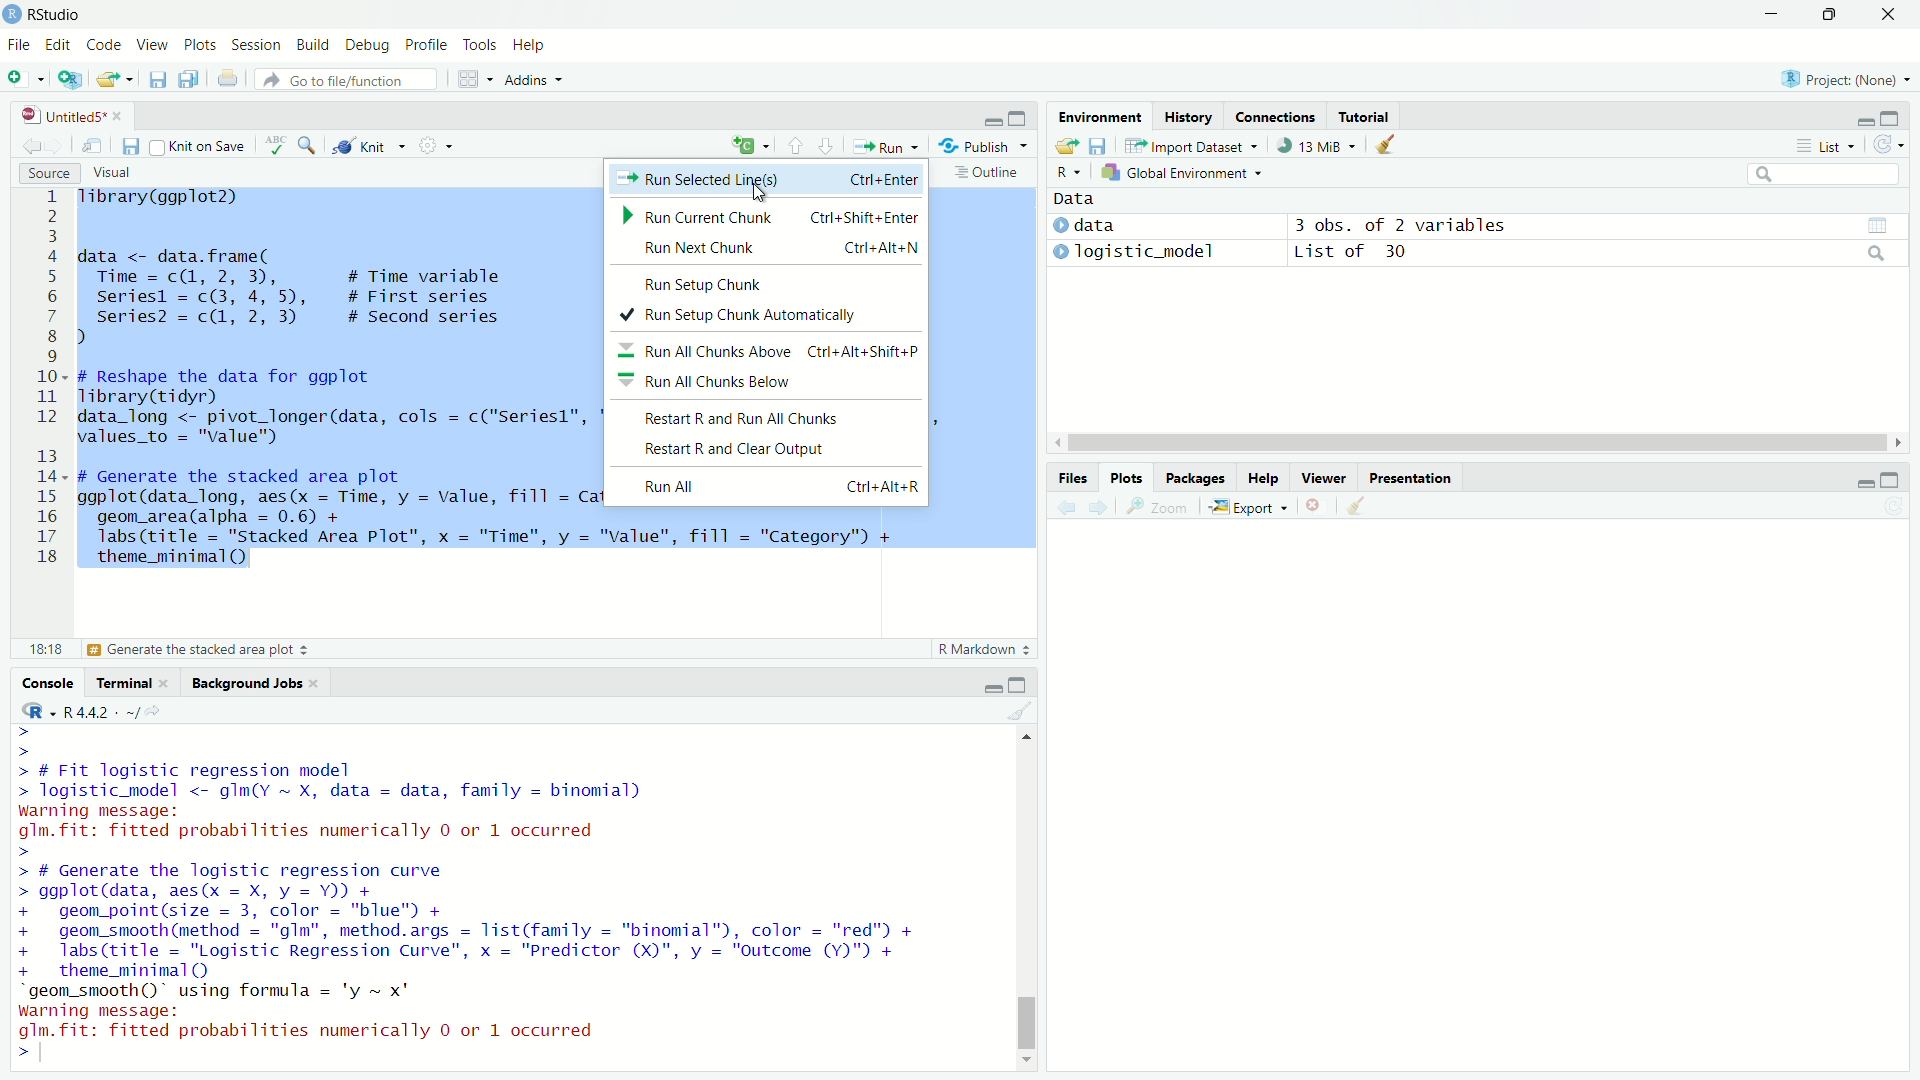 The image size is (1920, 1080). What do you see at coordinates (1825, 177) in the screenshot?
I see `search` at bounding box center [1825, 177].